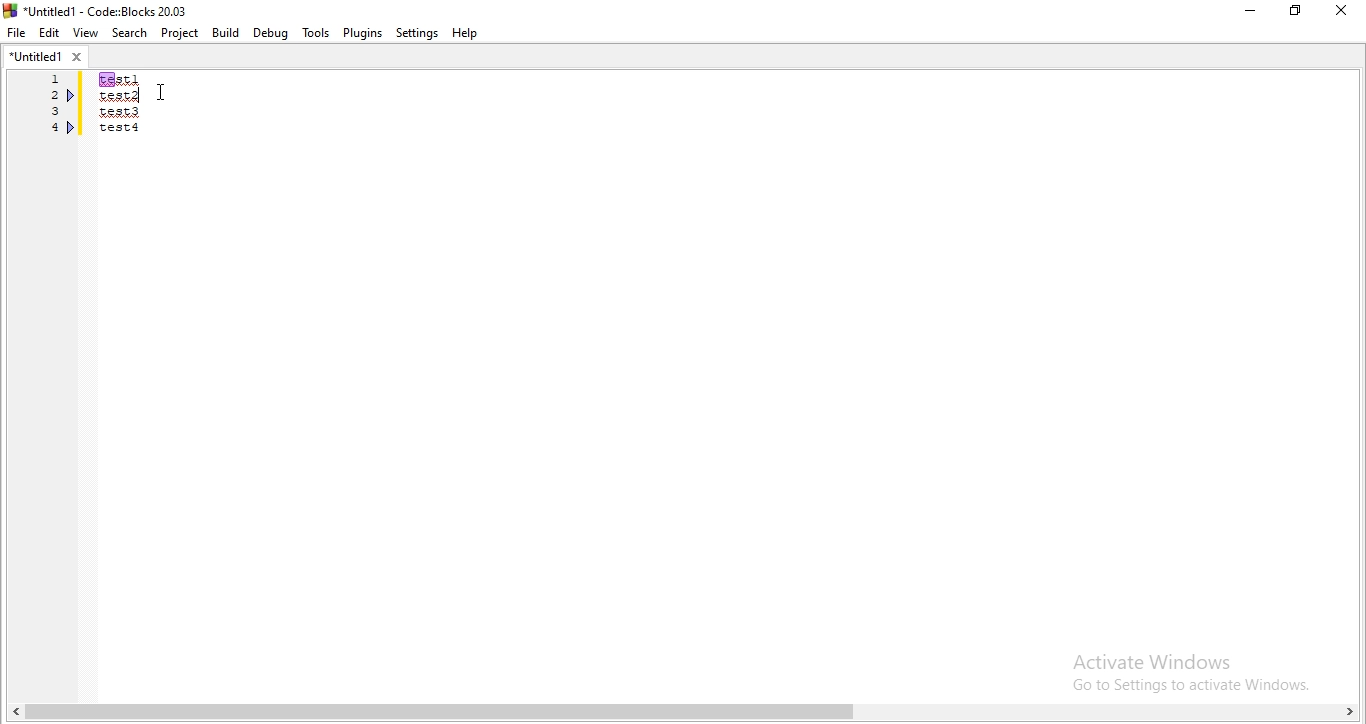 The height and width of the screenshot is (724, 1366). I want to click on Debugger Point, so click(72, 130).